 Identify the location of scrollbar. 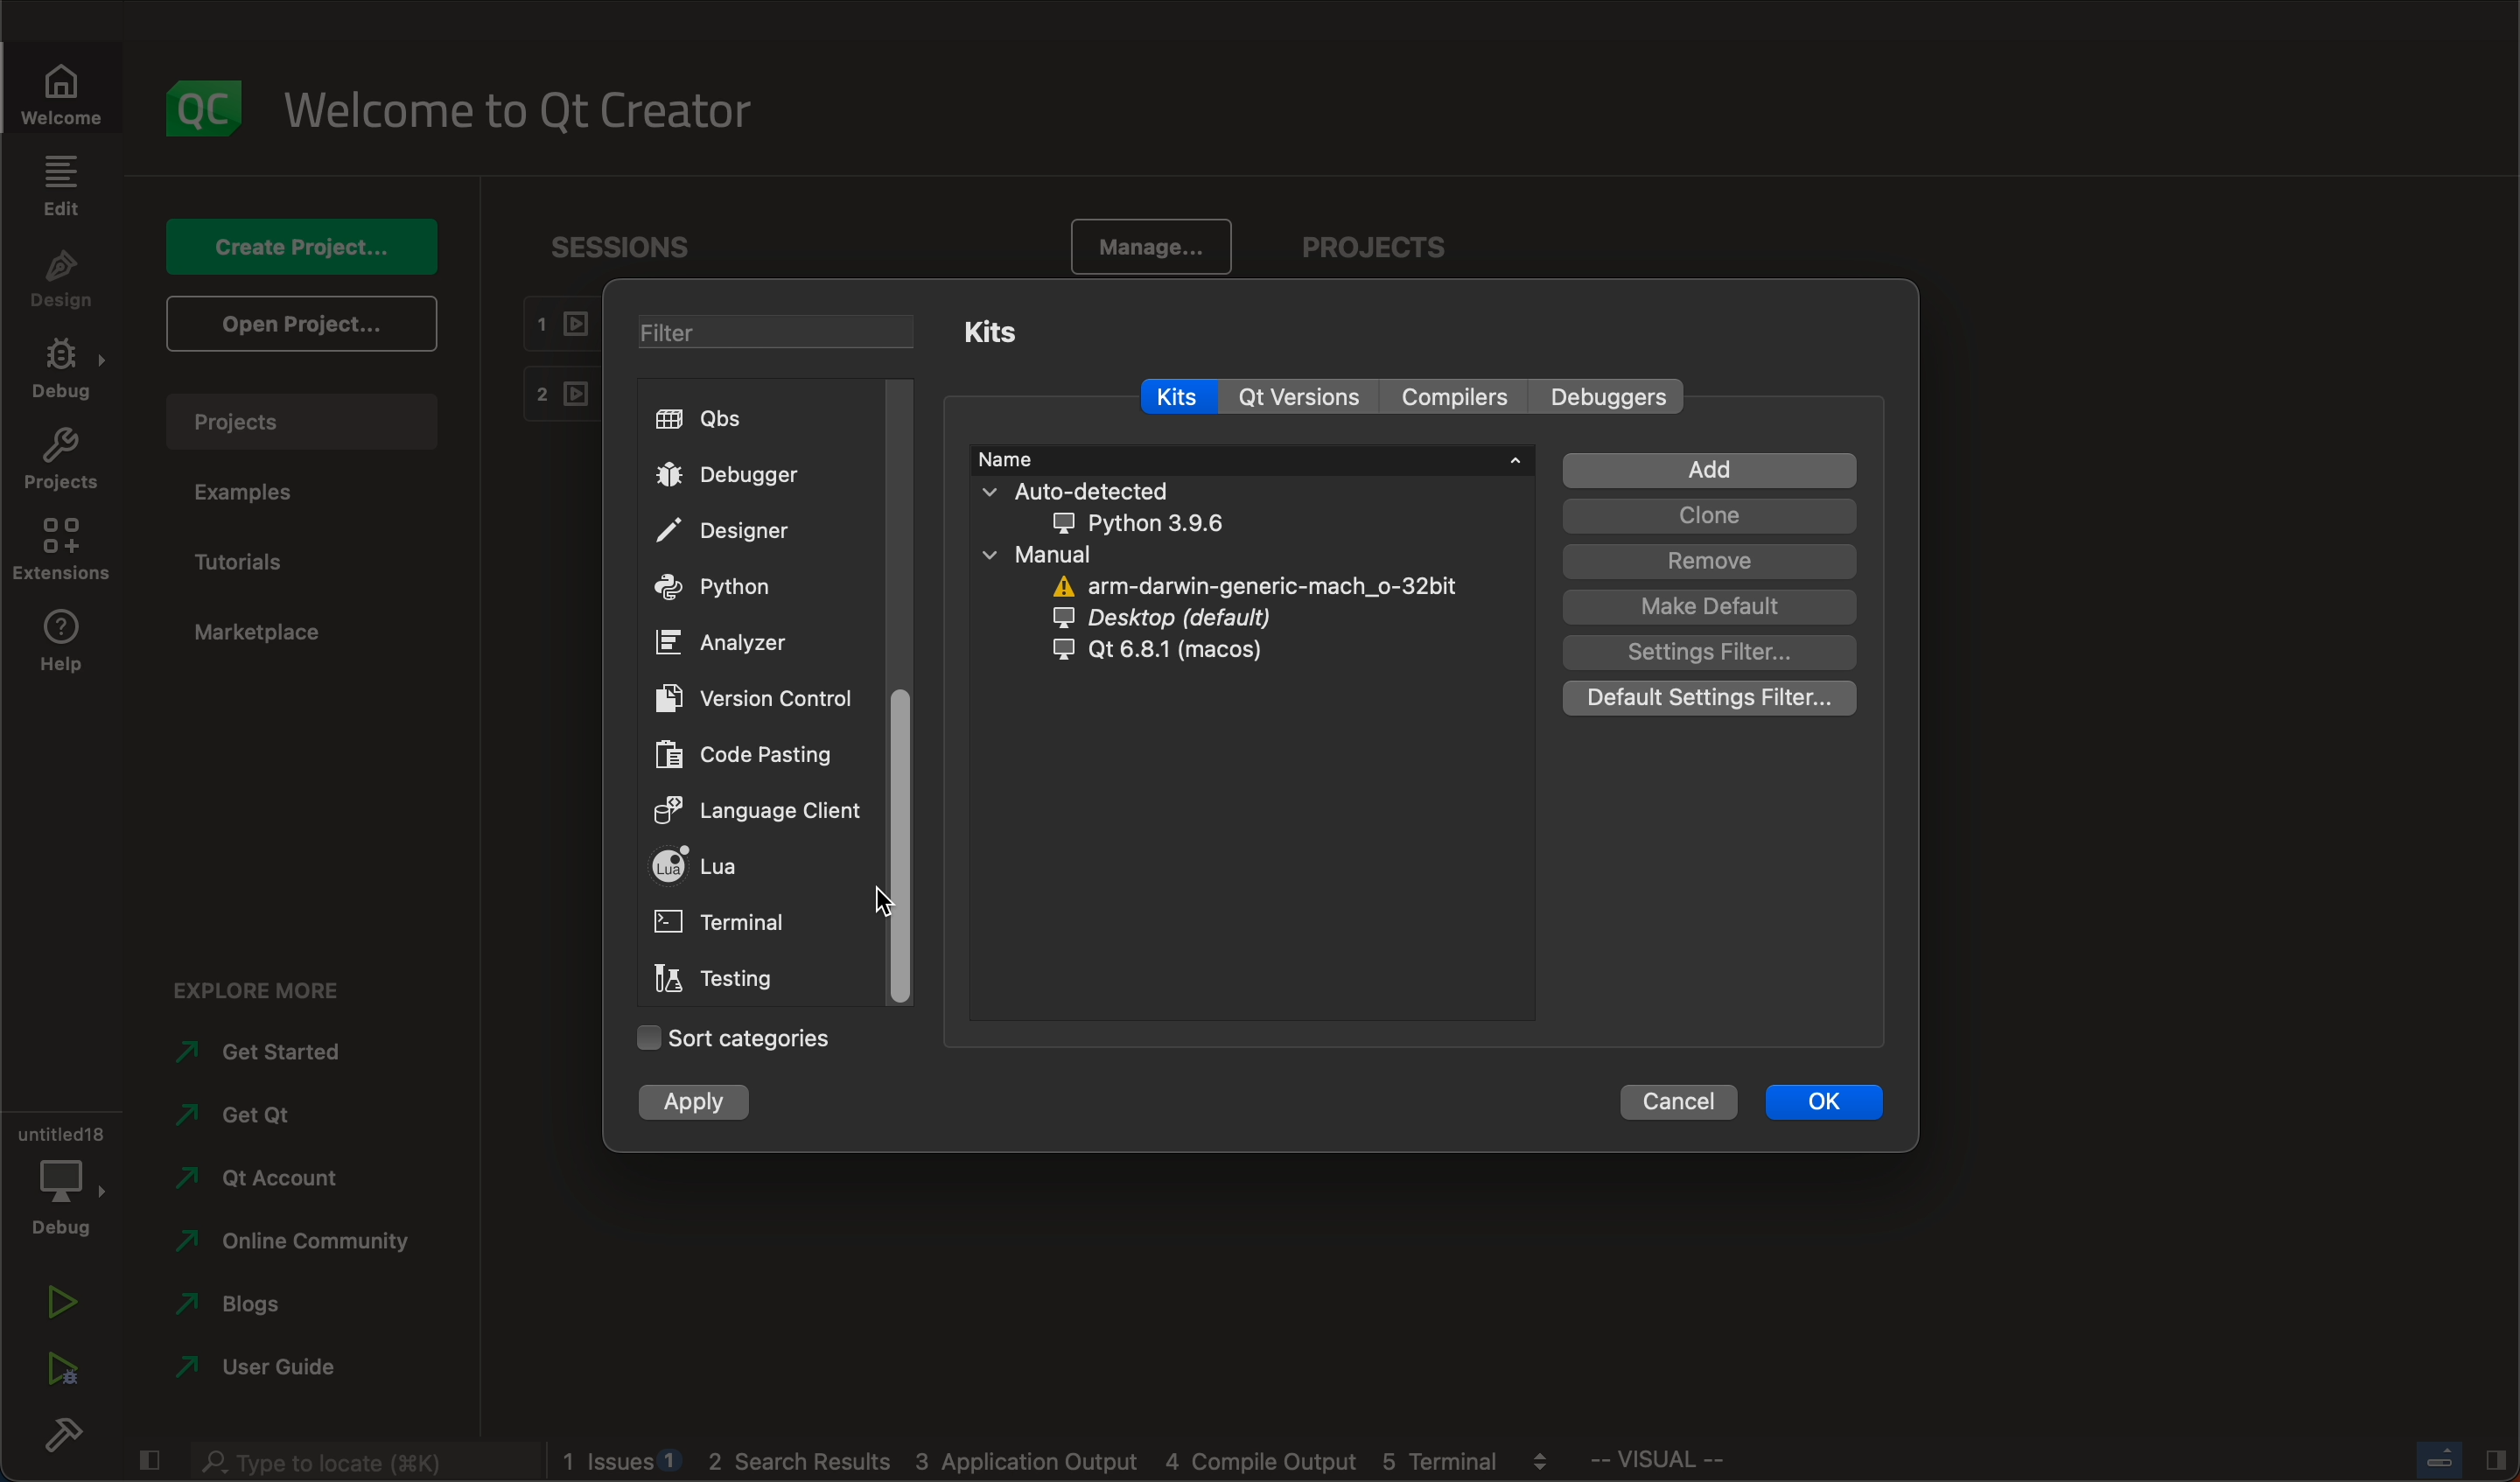
(903, 845).